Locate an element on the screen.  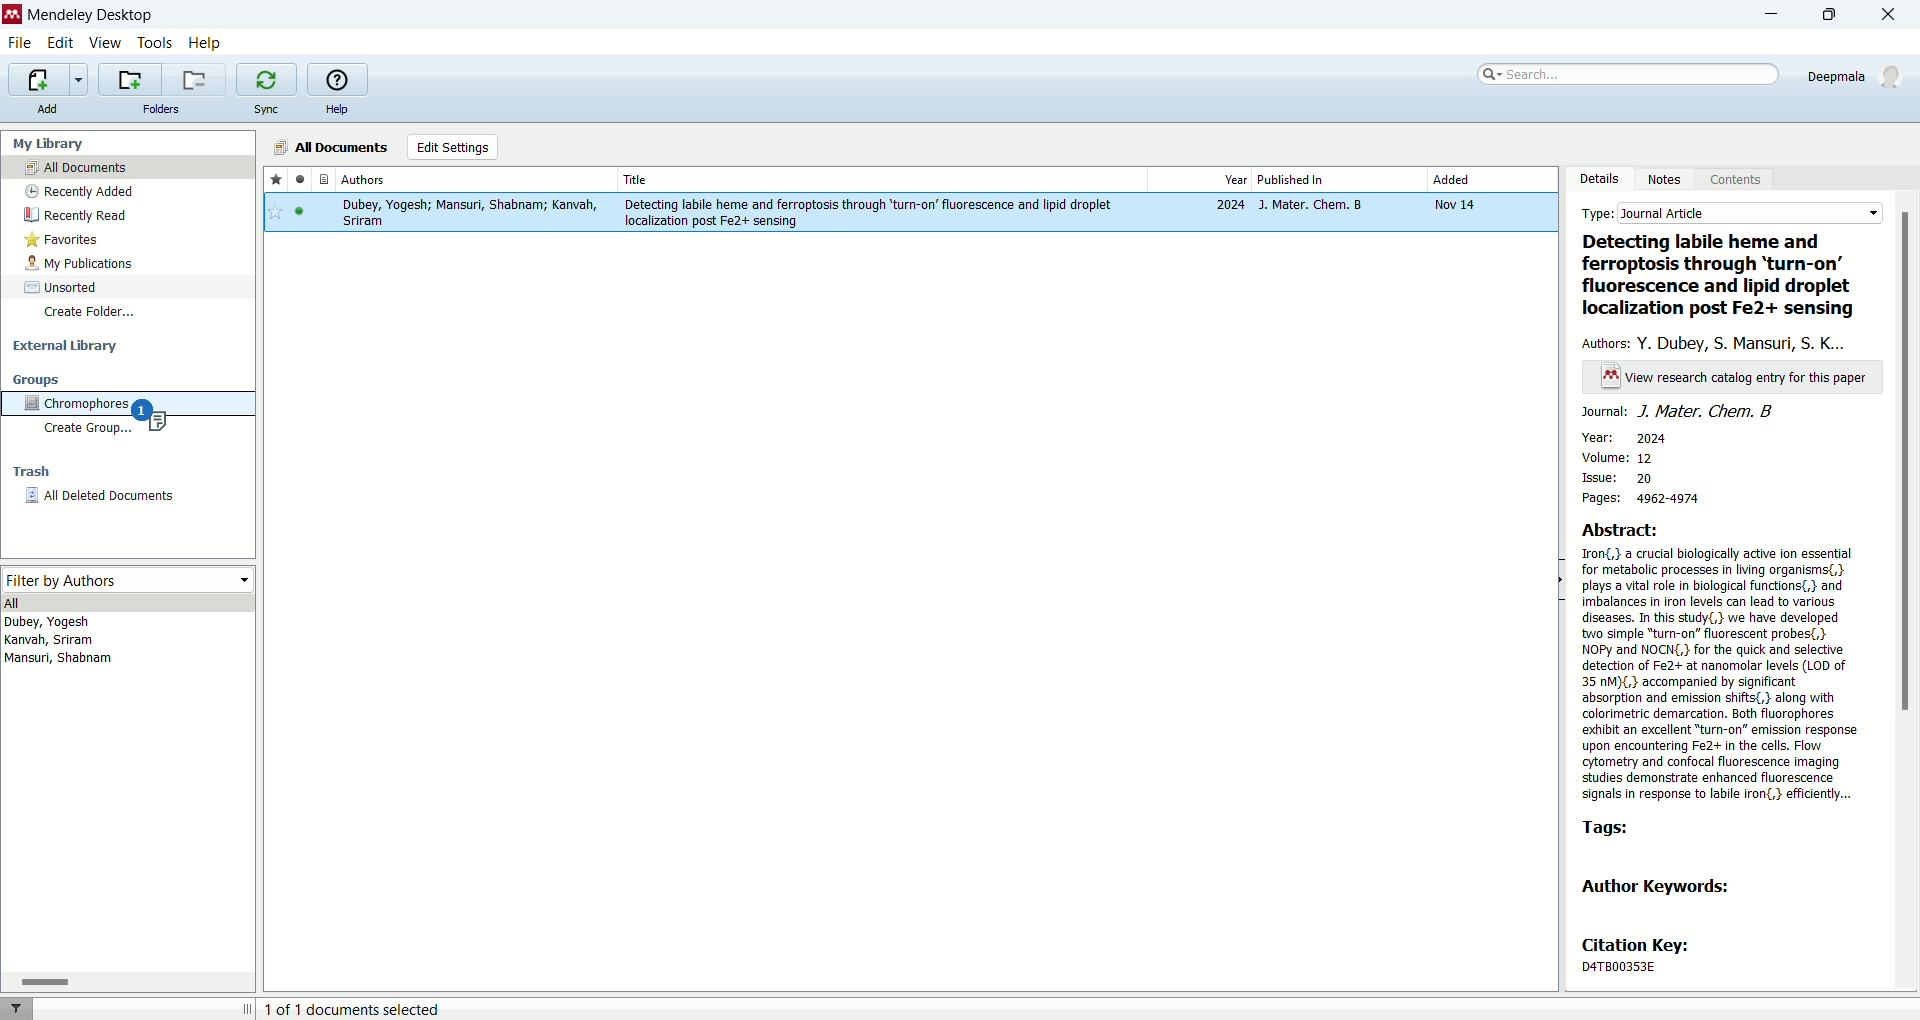
read/unread is located at coordinates (297, 179).